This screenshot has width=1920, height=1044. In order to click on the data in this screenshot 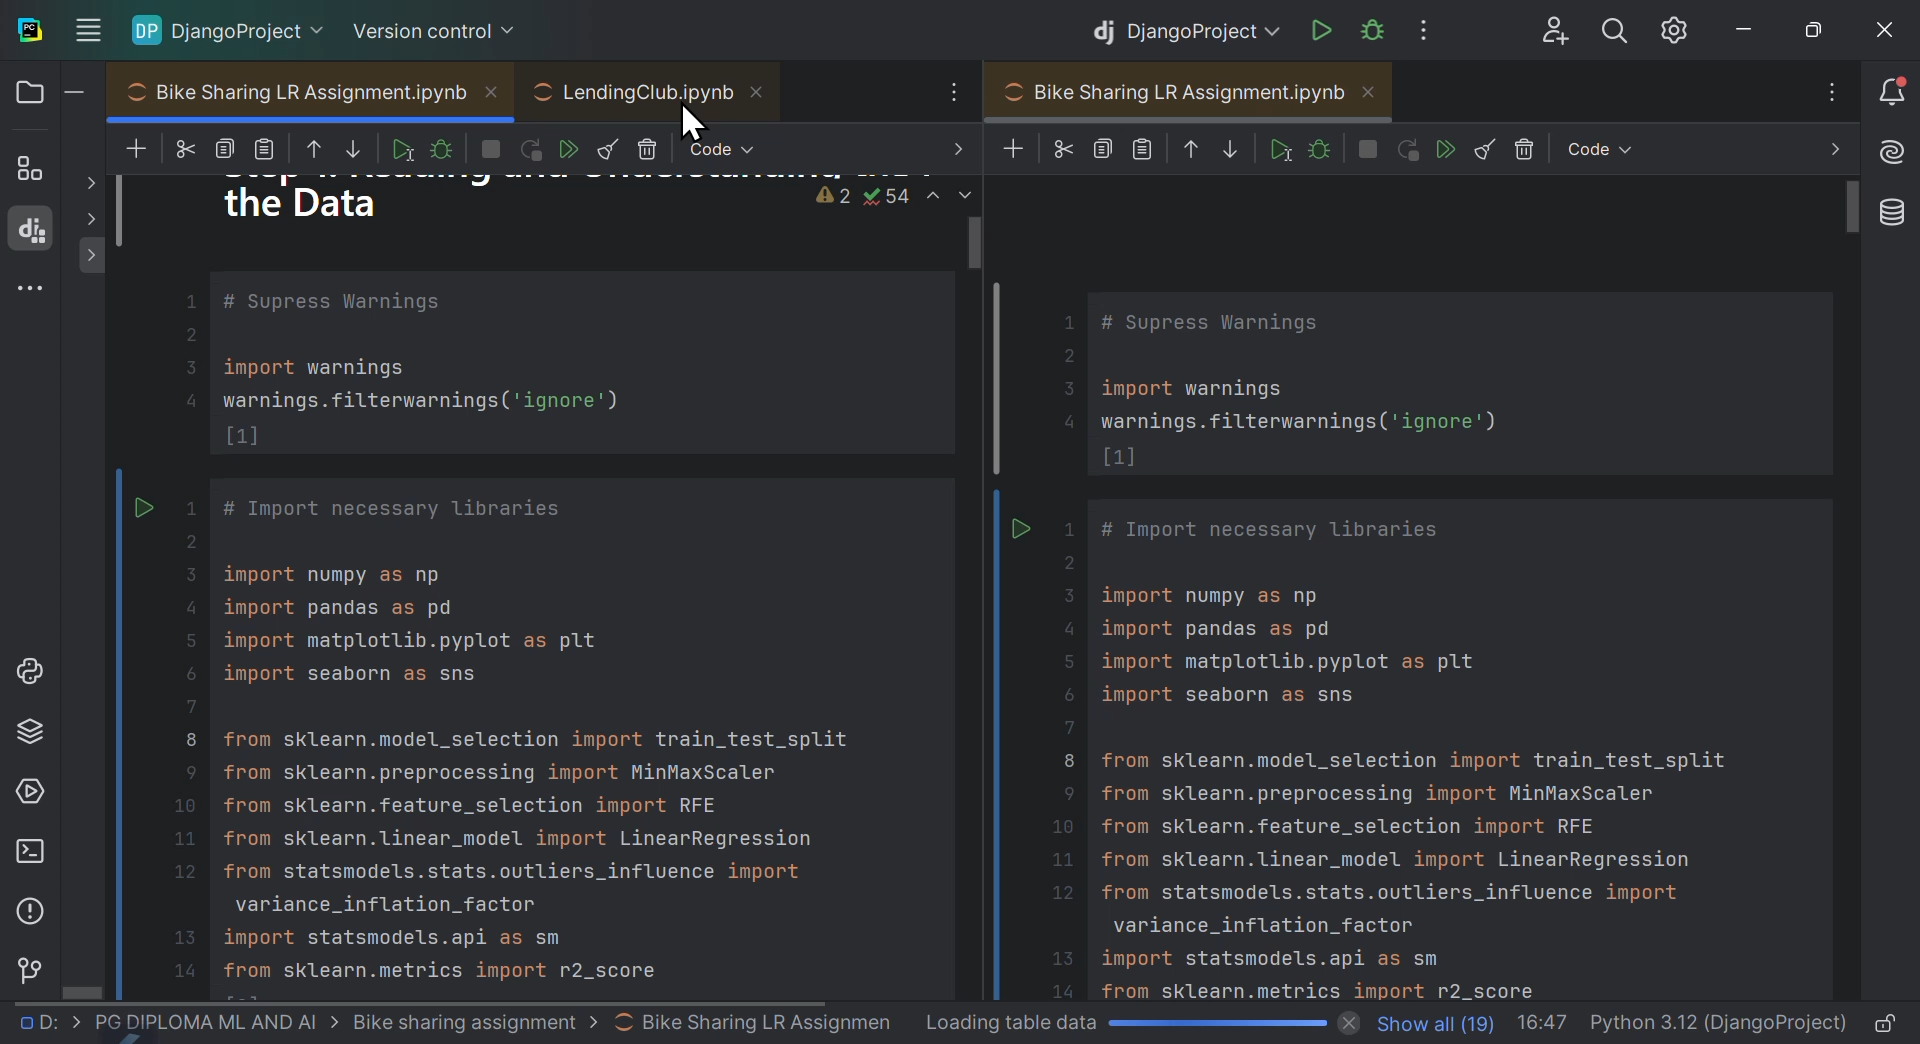, I will do `click(311, 202)`.